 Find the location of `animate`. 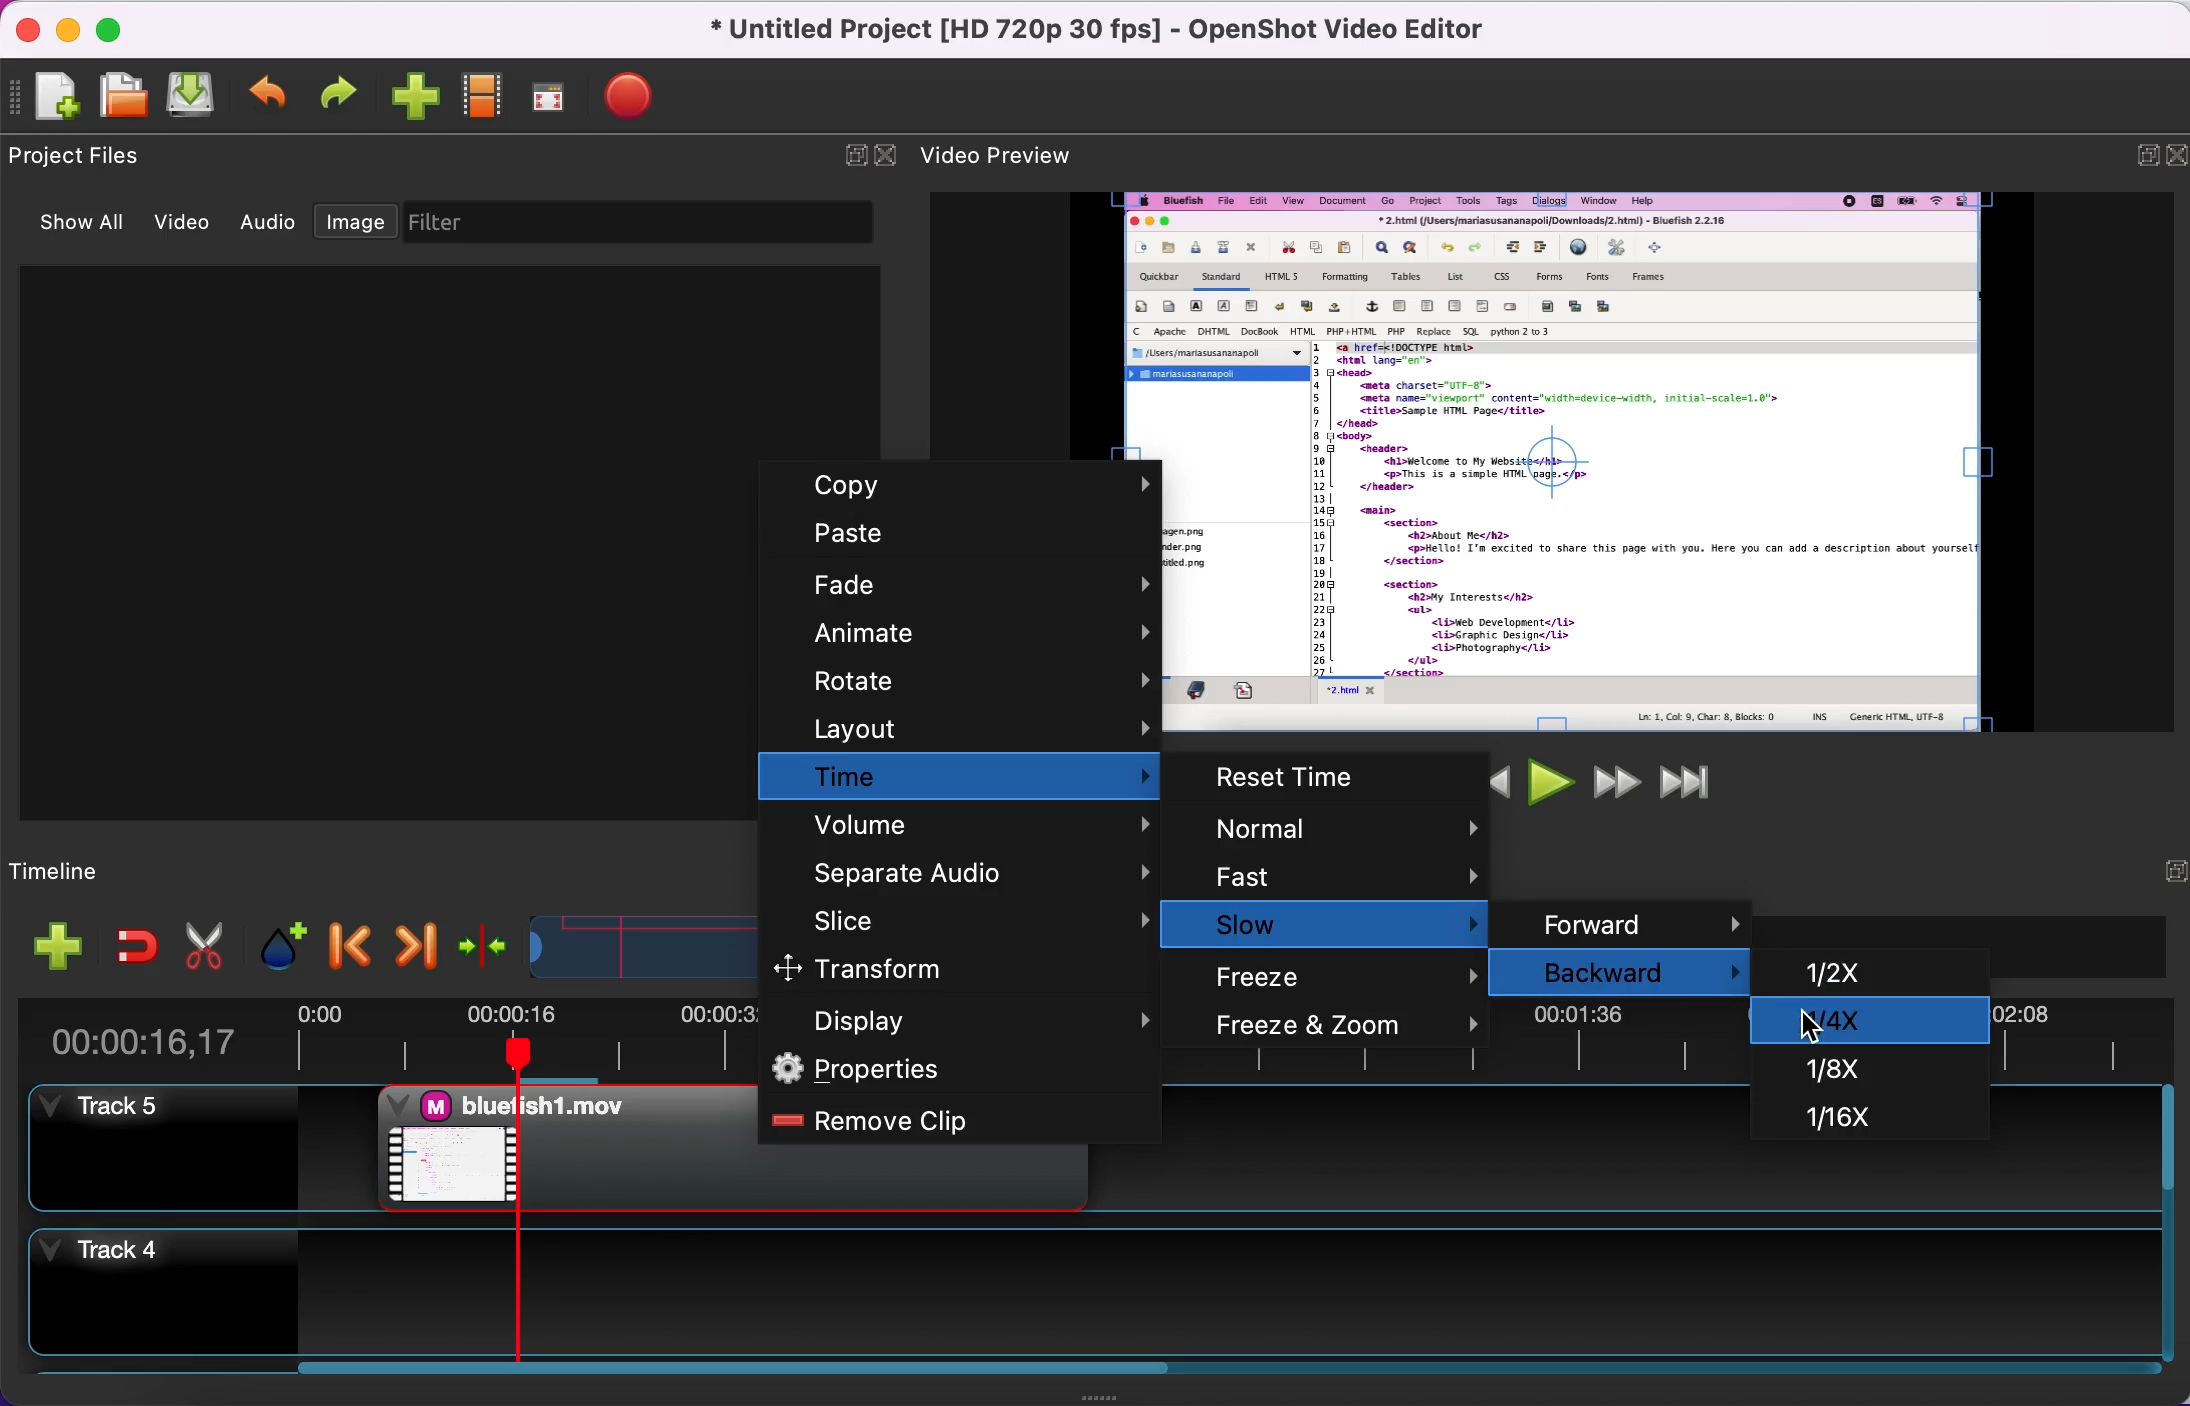

animate is located at coordinates (955, 632).